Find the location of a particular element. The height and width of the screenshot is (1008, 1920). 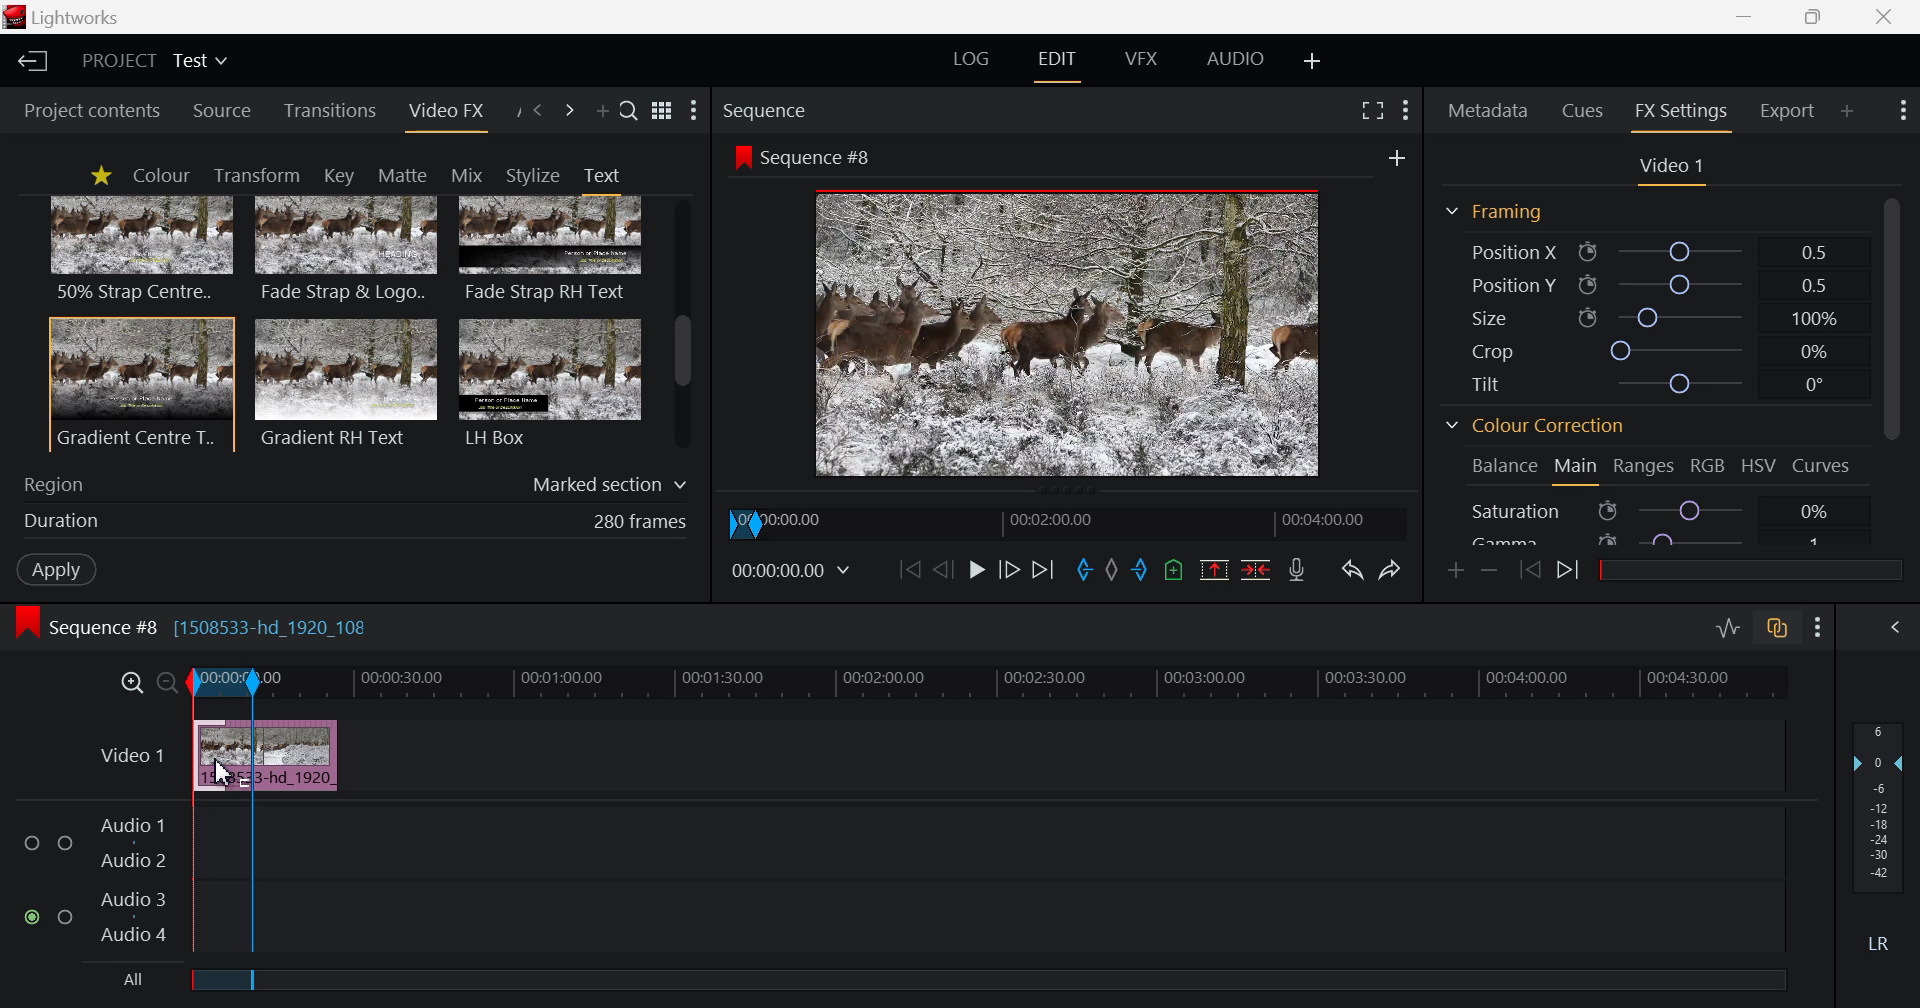

Previous keyframe is located at coordinates (1530, 570).